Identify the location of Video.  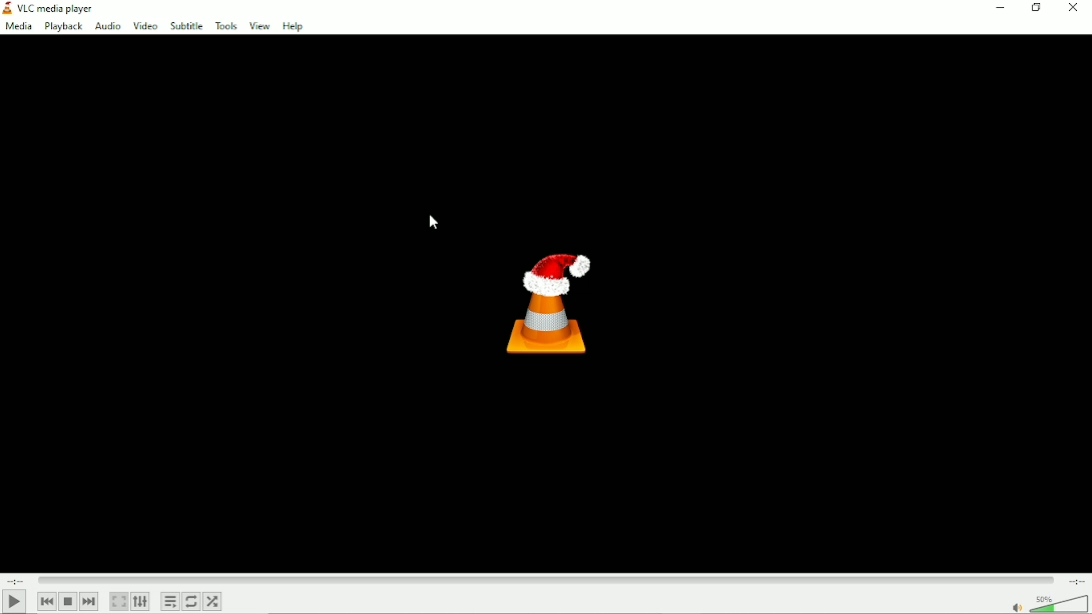
(144, 25).